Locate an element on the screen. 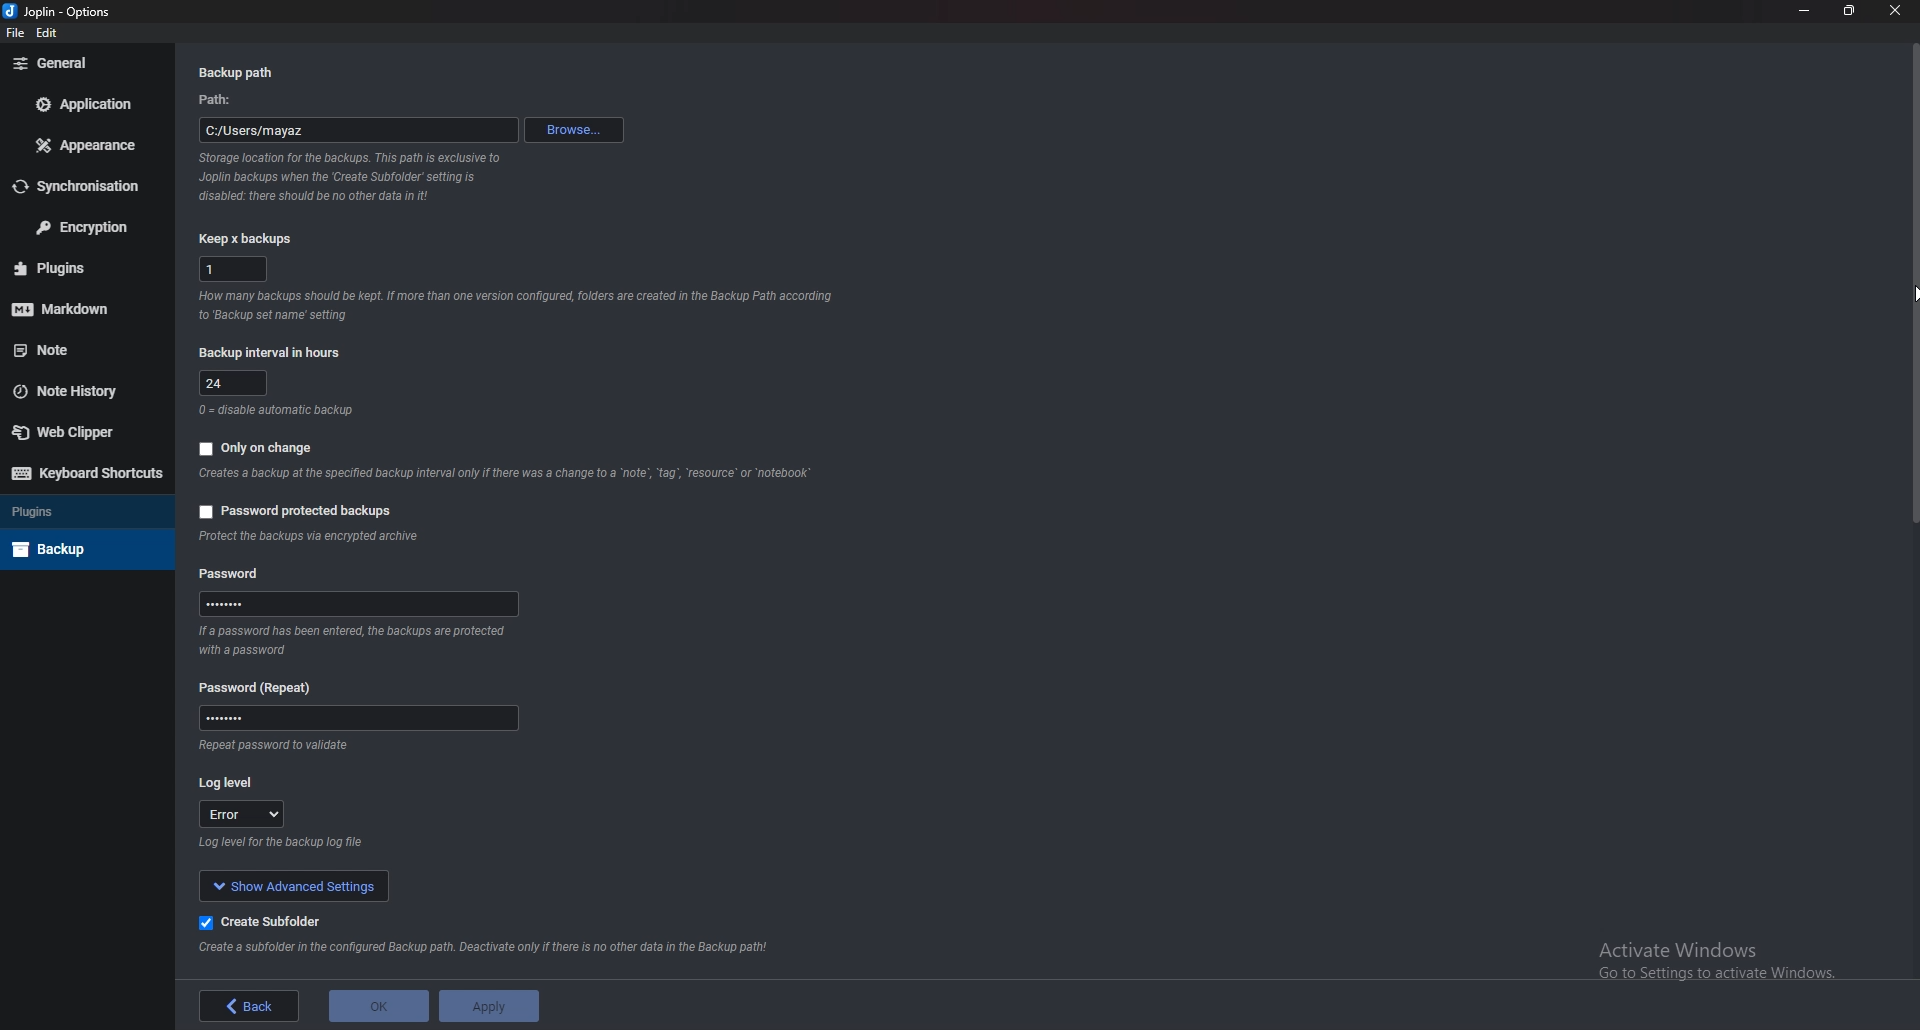  1 is located at coordinates (236, 269).